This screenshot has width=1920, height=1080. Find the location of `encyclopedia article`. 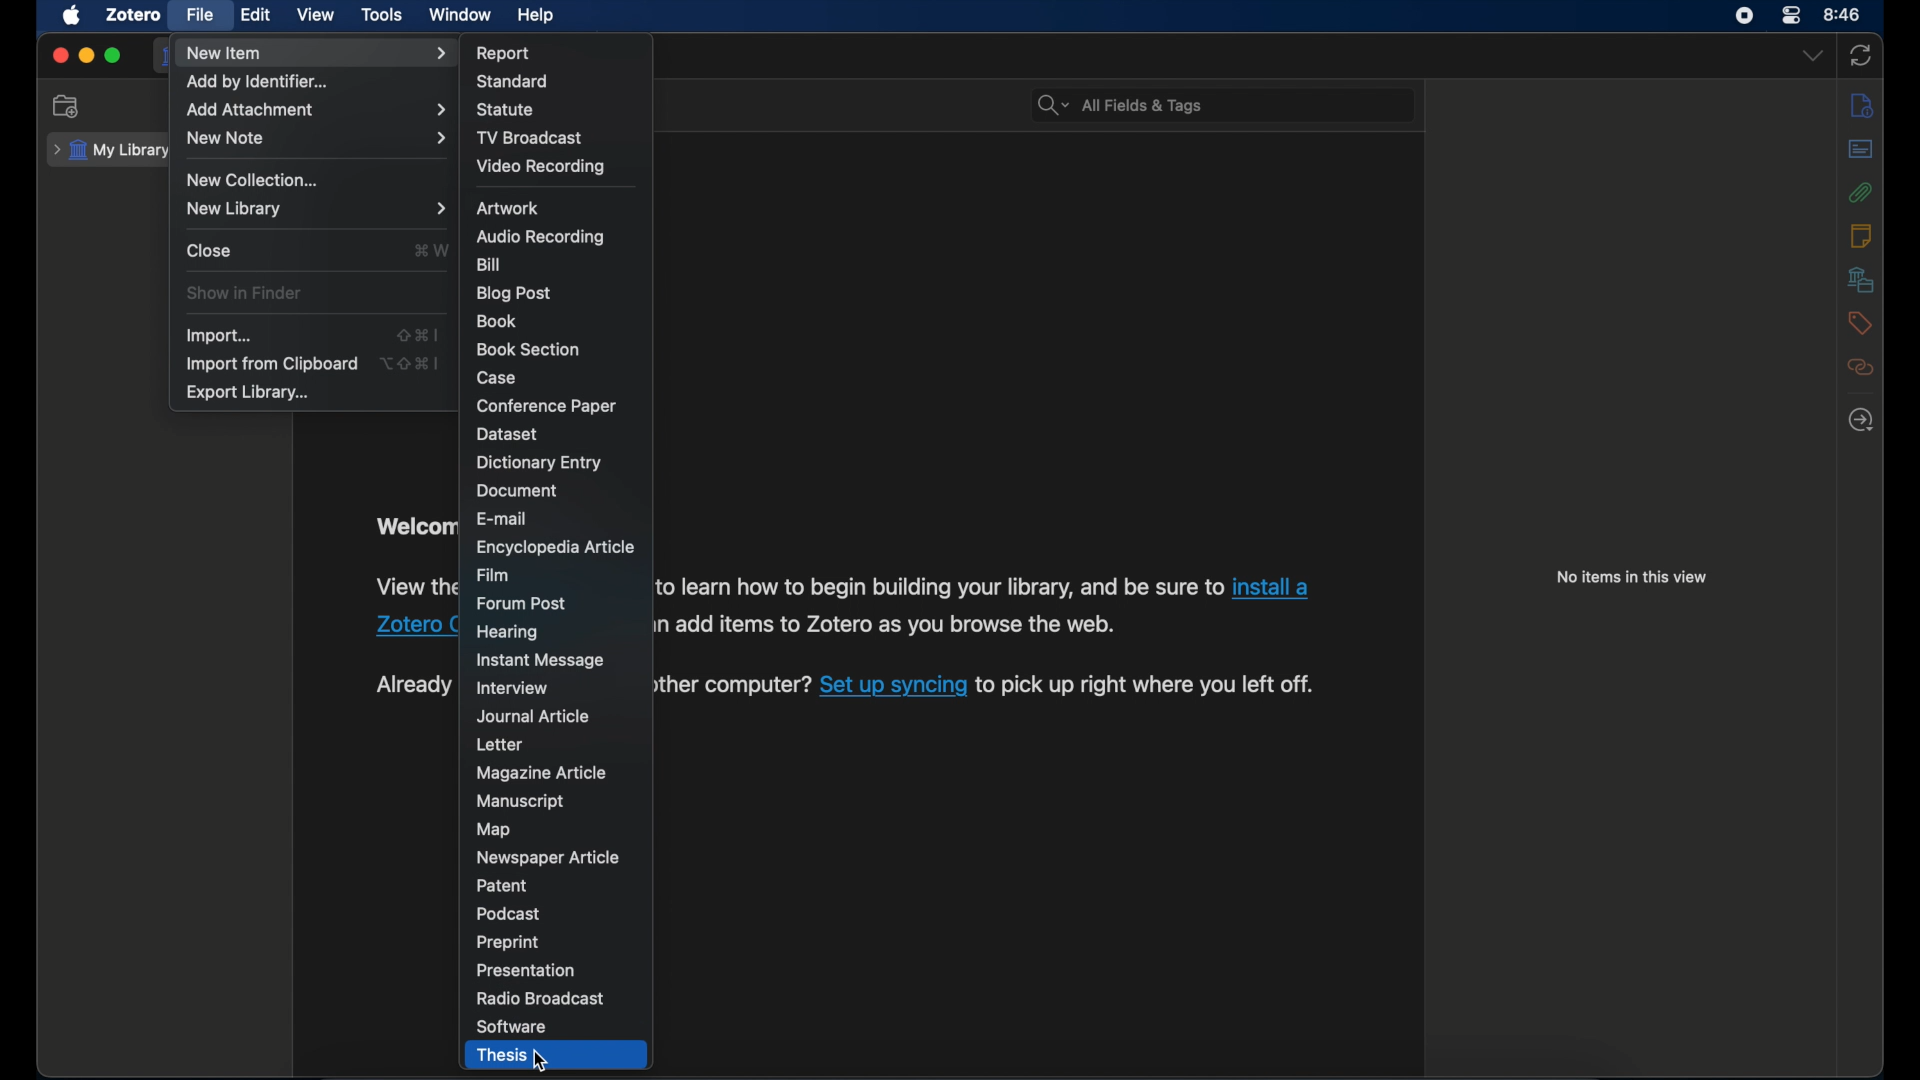

encyclopedia article is located at coordinates (554, 547).